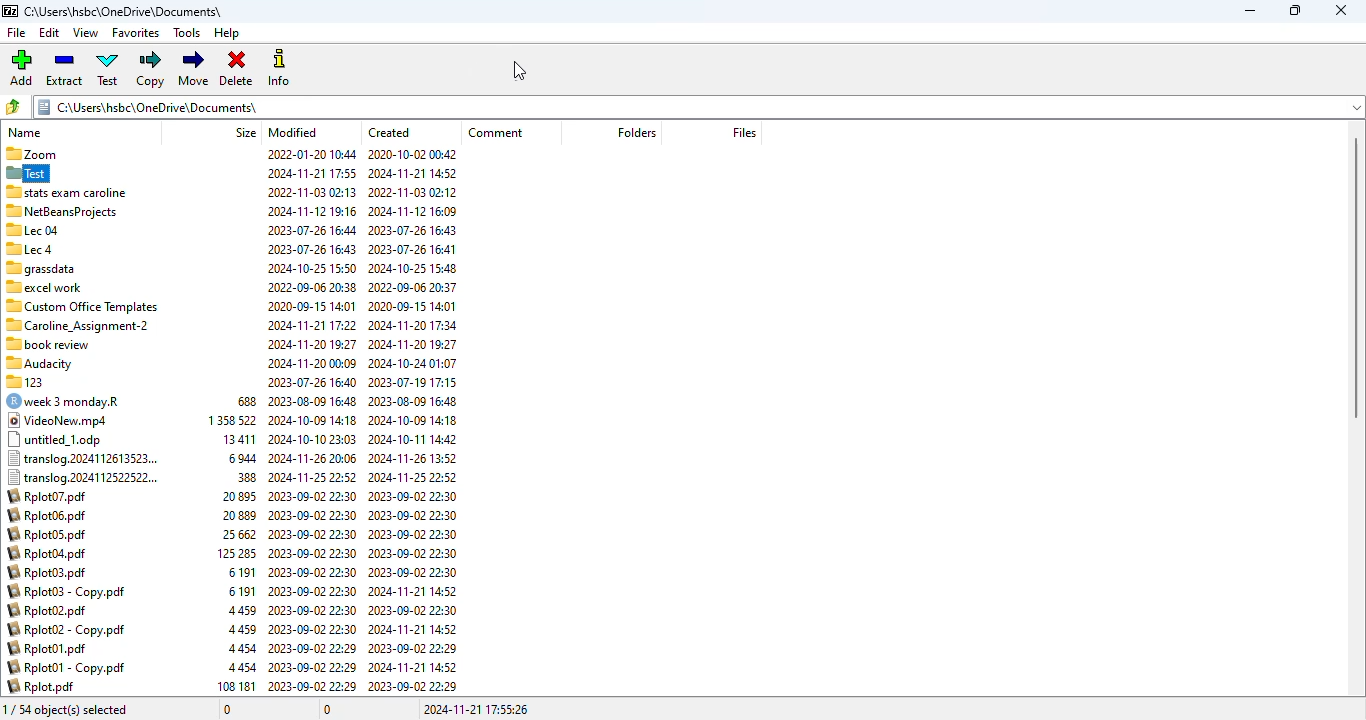 The image size is (1366, 720). I want to click on 2020-10-02 00:42, so click(414, 155).